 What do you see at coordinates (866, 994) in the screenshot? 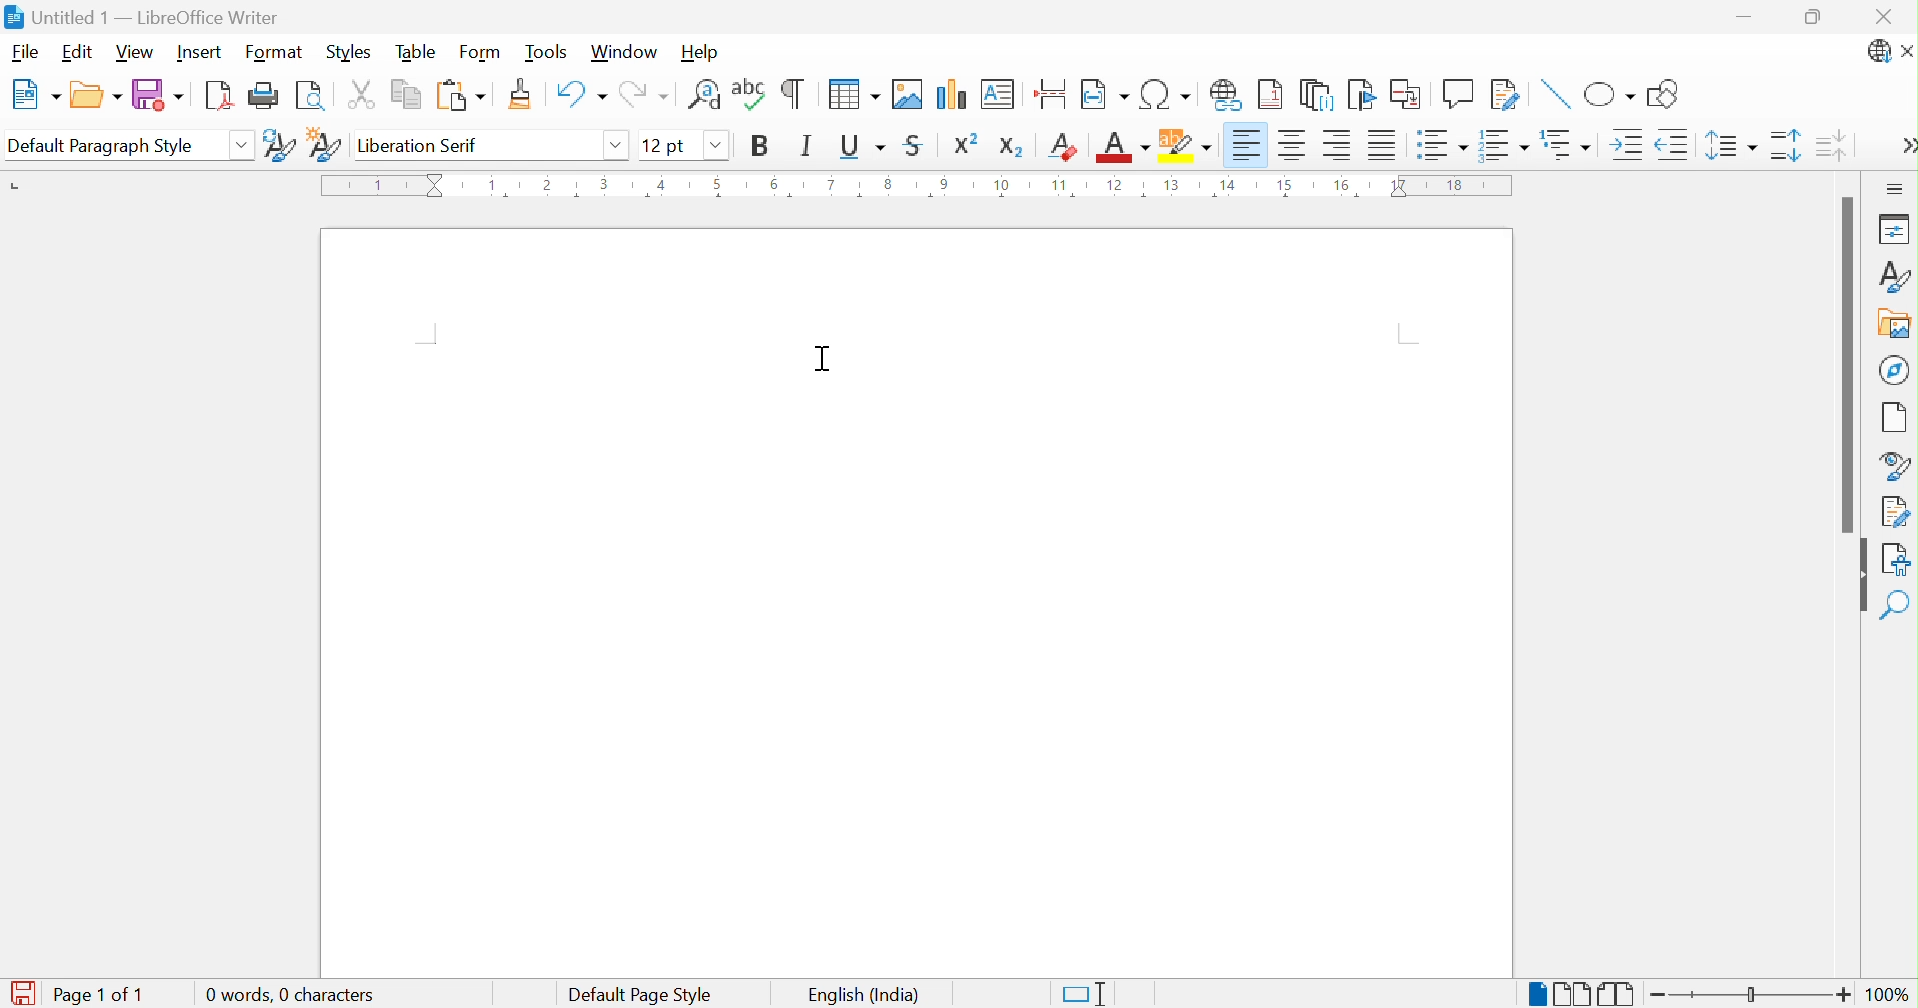
I see `English (India)` at bounding box center [866, 994].